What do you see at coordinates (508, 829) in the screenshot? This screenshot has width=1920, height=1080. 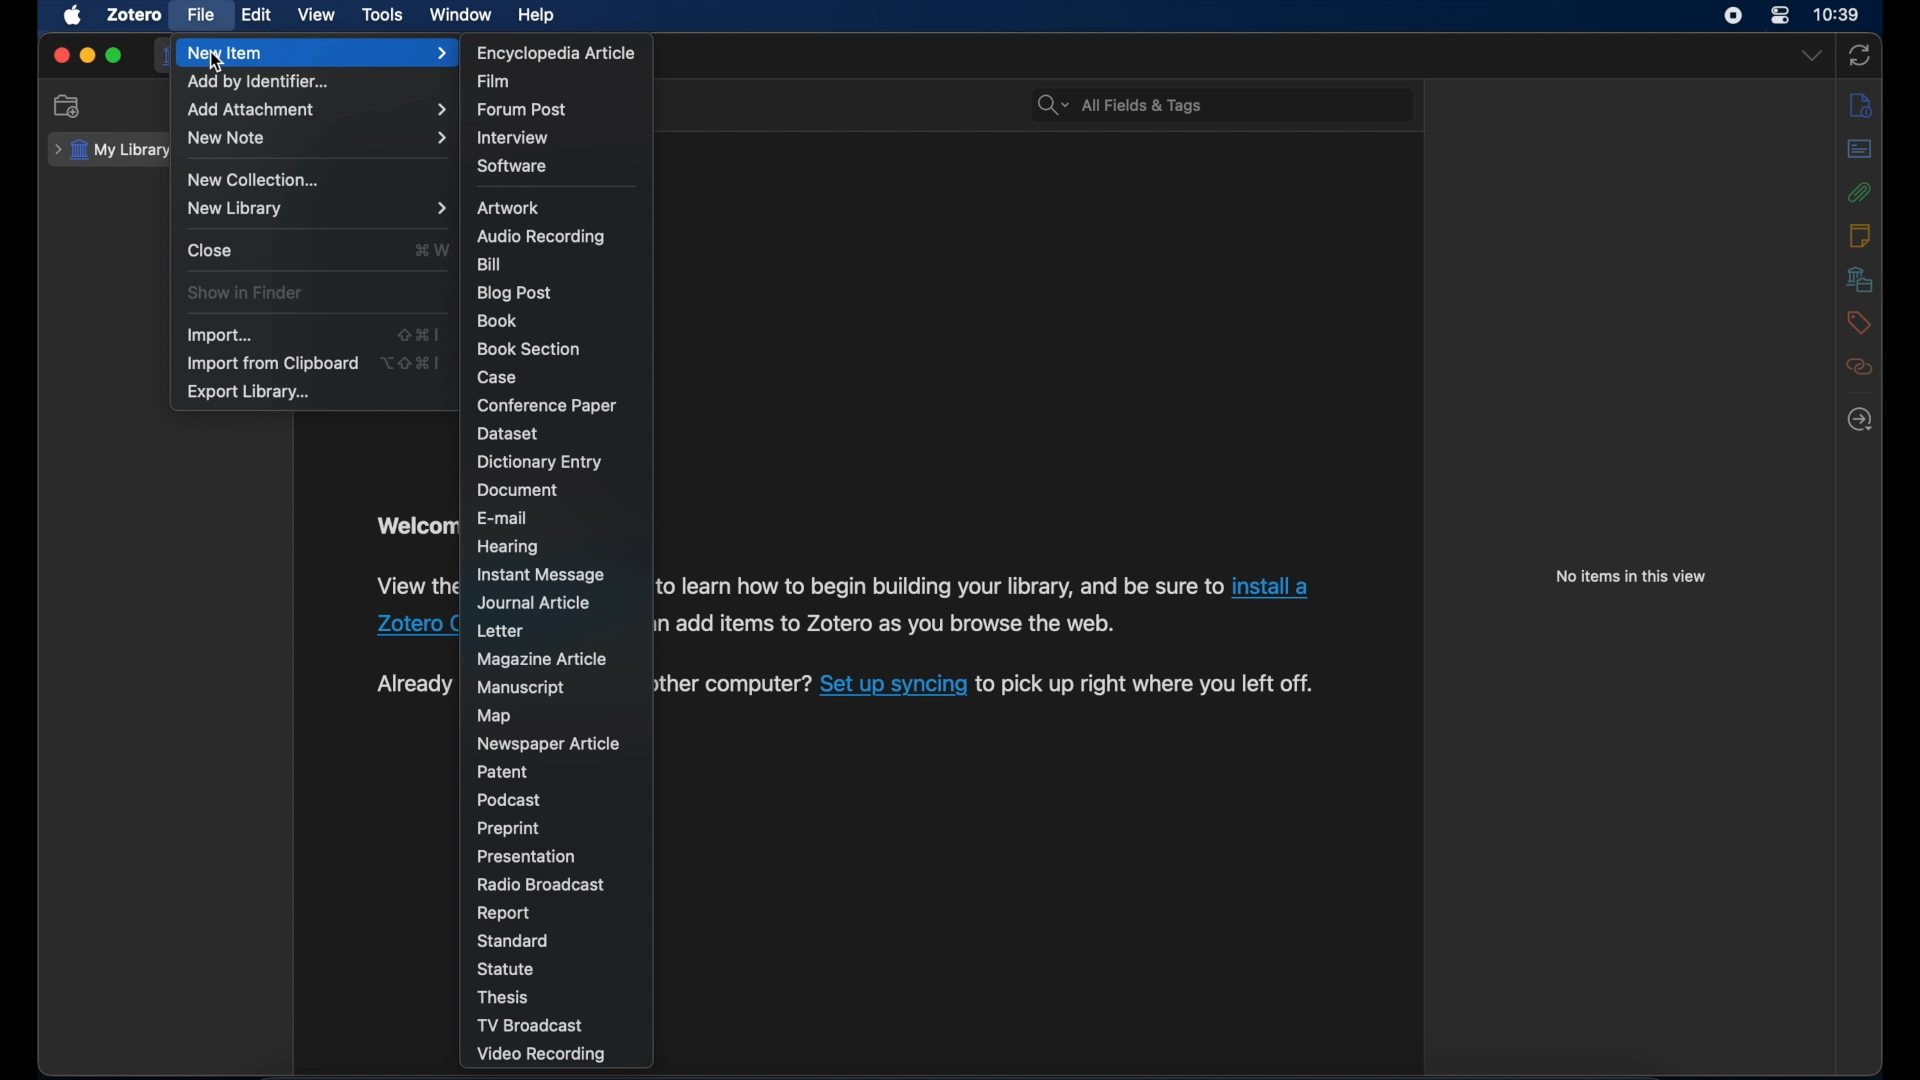 I see `preprint` at bounding box center [508, 829].